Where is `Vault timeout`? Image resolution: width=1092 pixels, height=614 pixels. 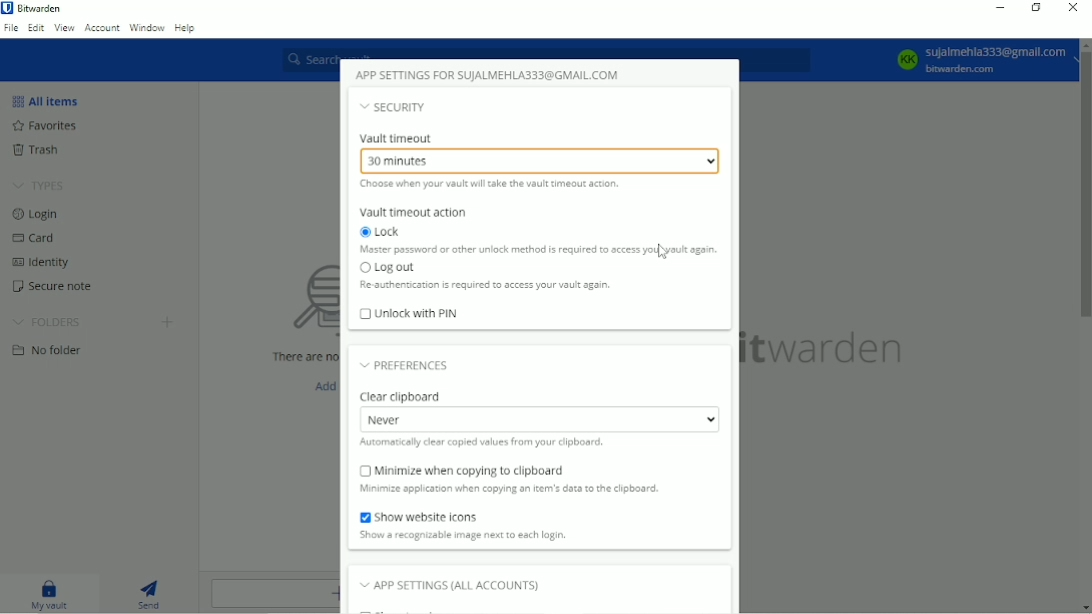
Vault timeout is located at coordinates (397, 139).